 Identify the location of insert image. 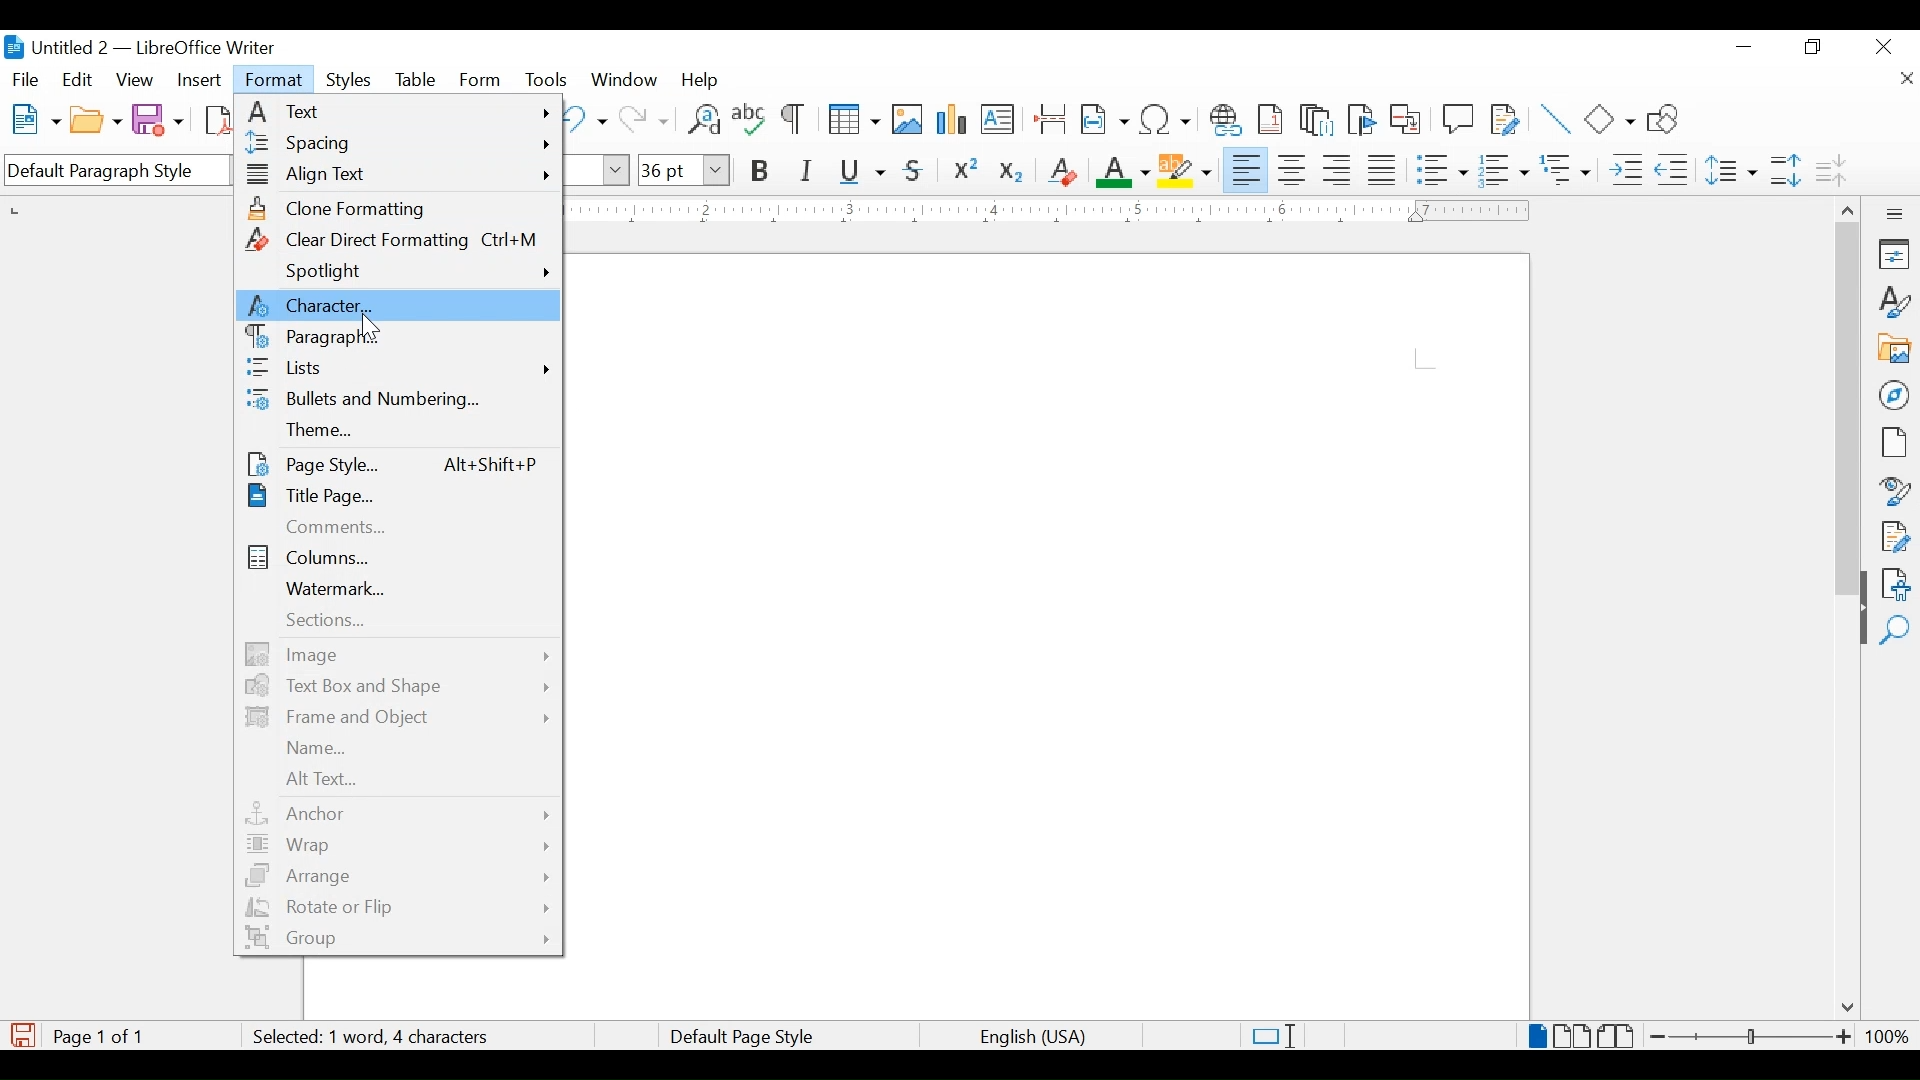
(908, 119).